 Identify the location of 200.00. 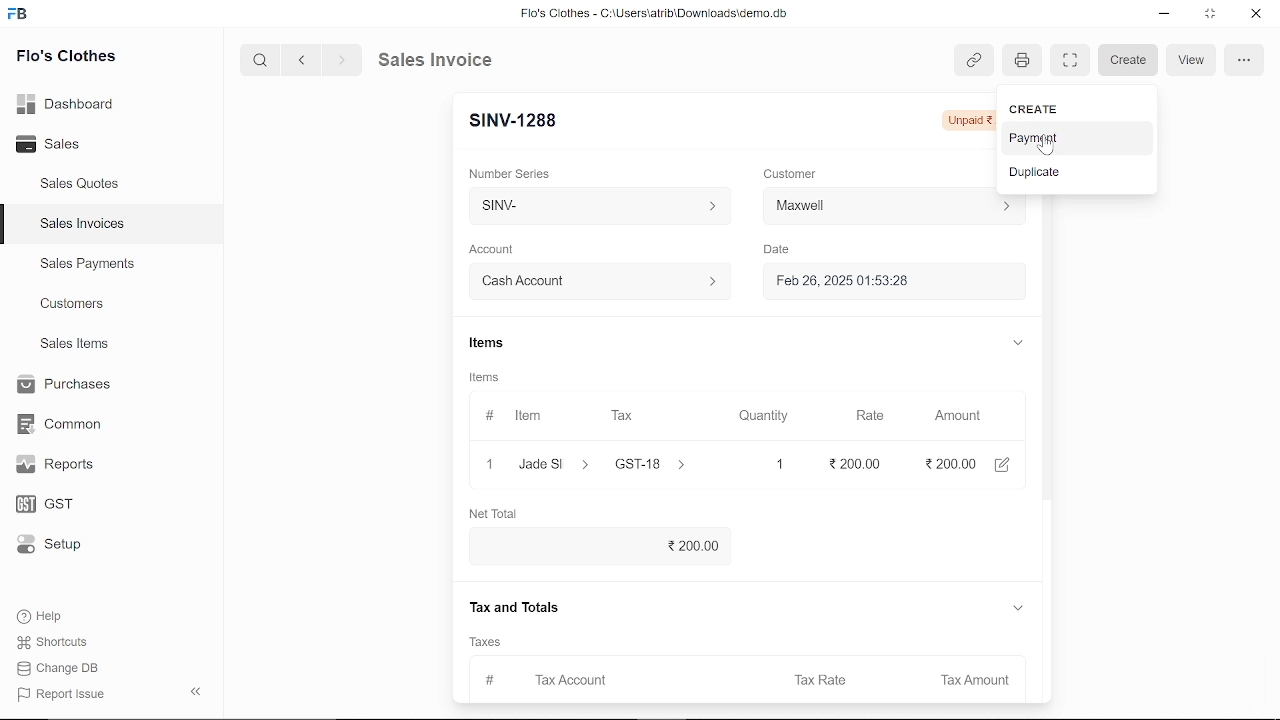
(605, 544).